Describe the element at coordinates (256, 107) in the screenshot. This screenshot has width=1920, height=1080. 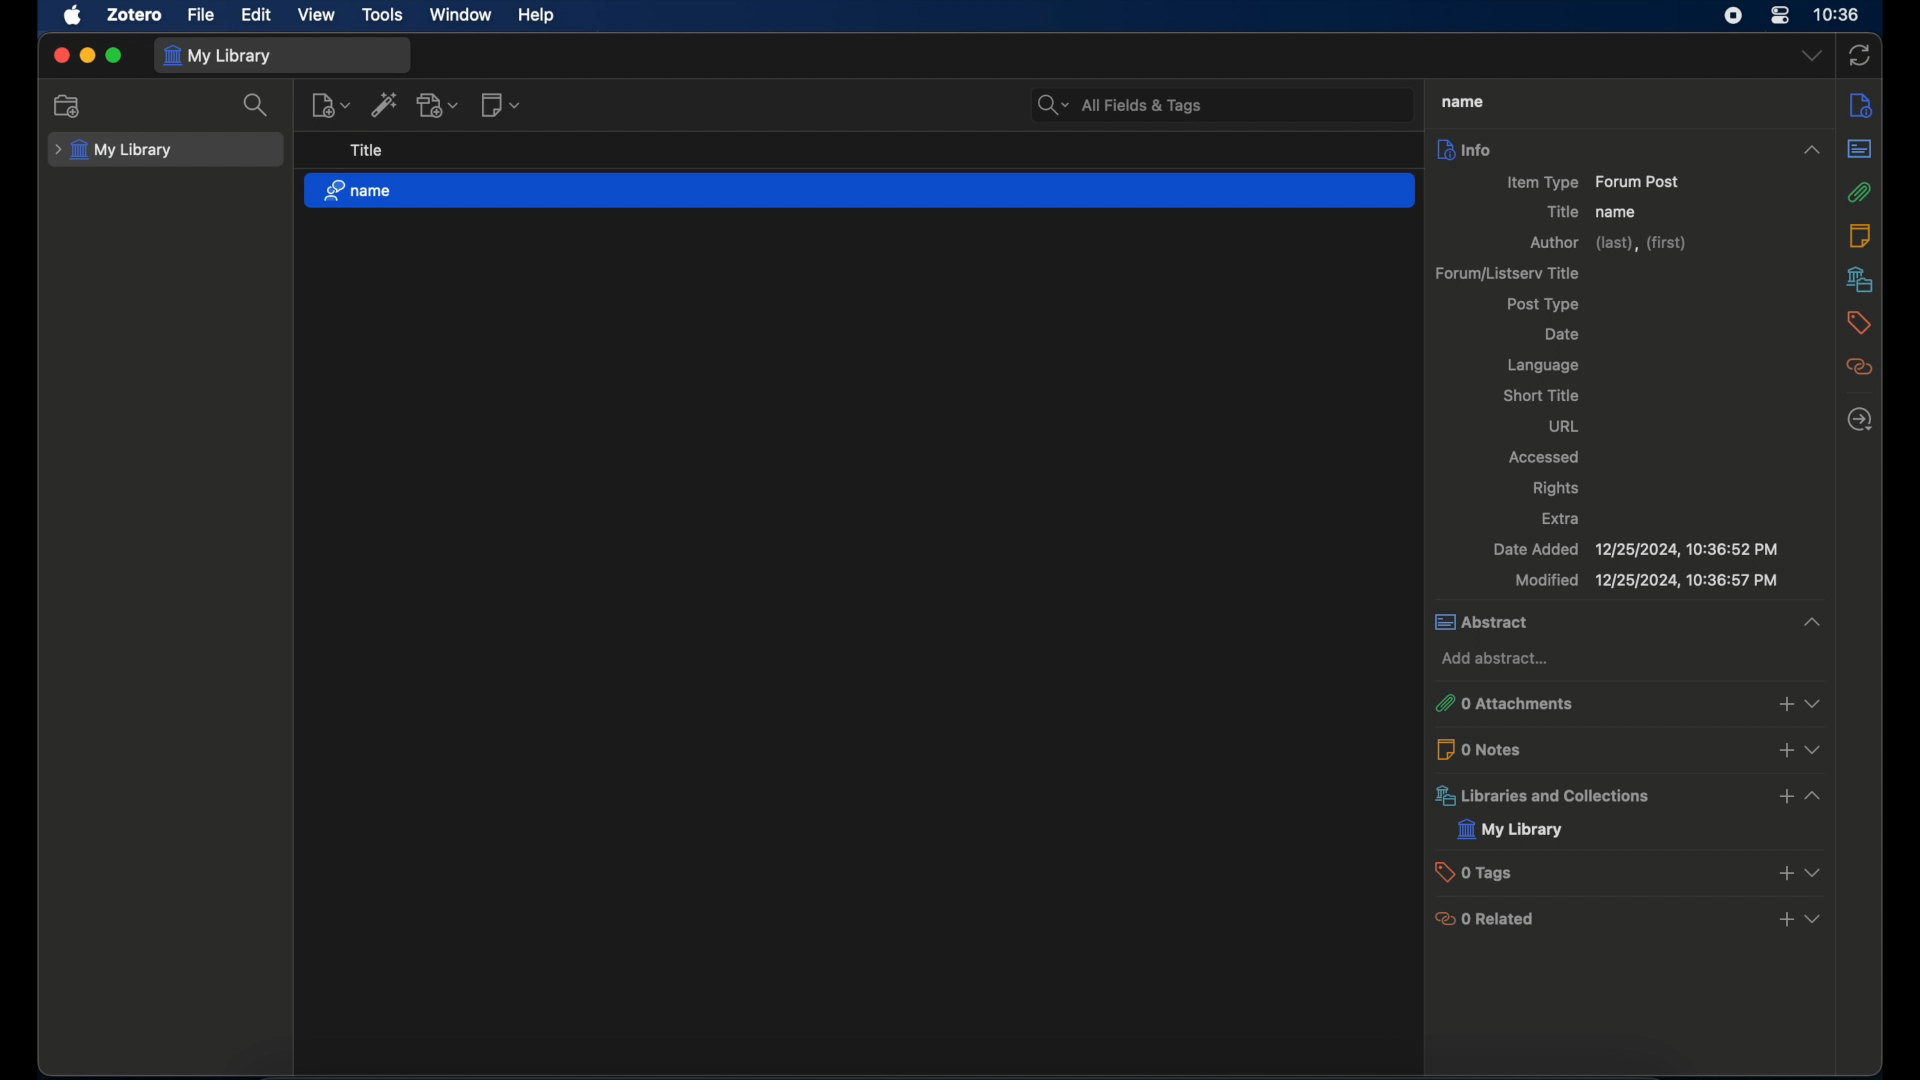
I see `search` at that location.